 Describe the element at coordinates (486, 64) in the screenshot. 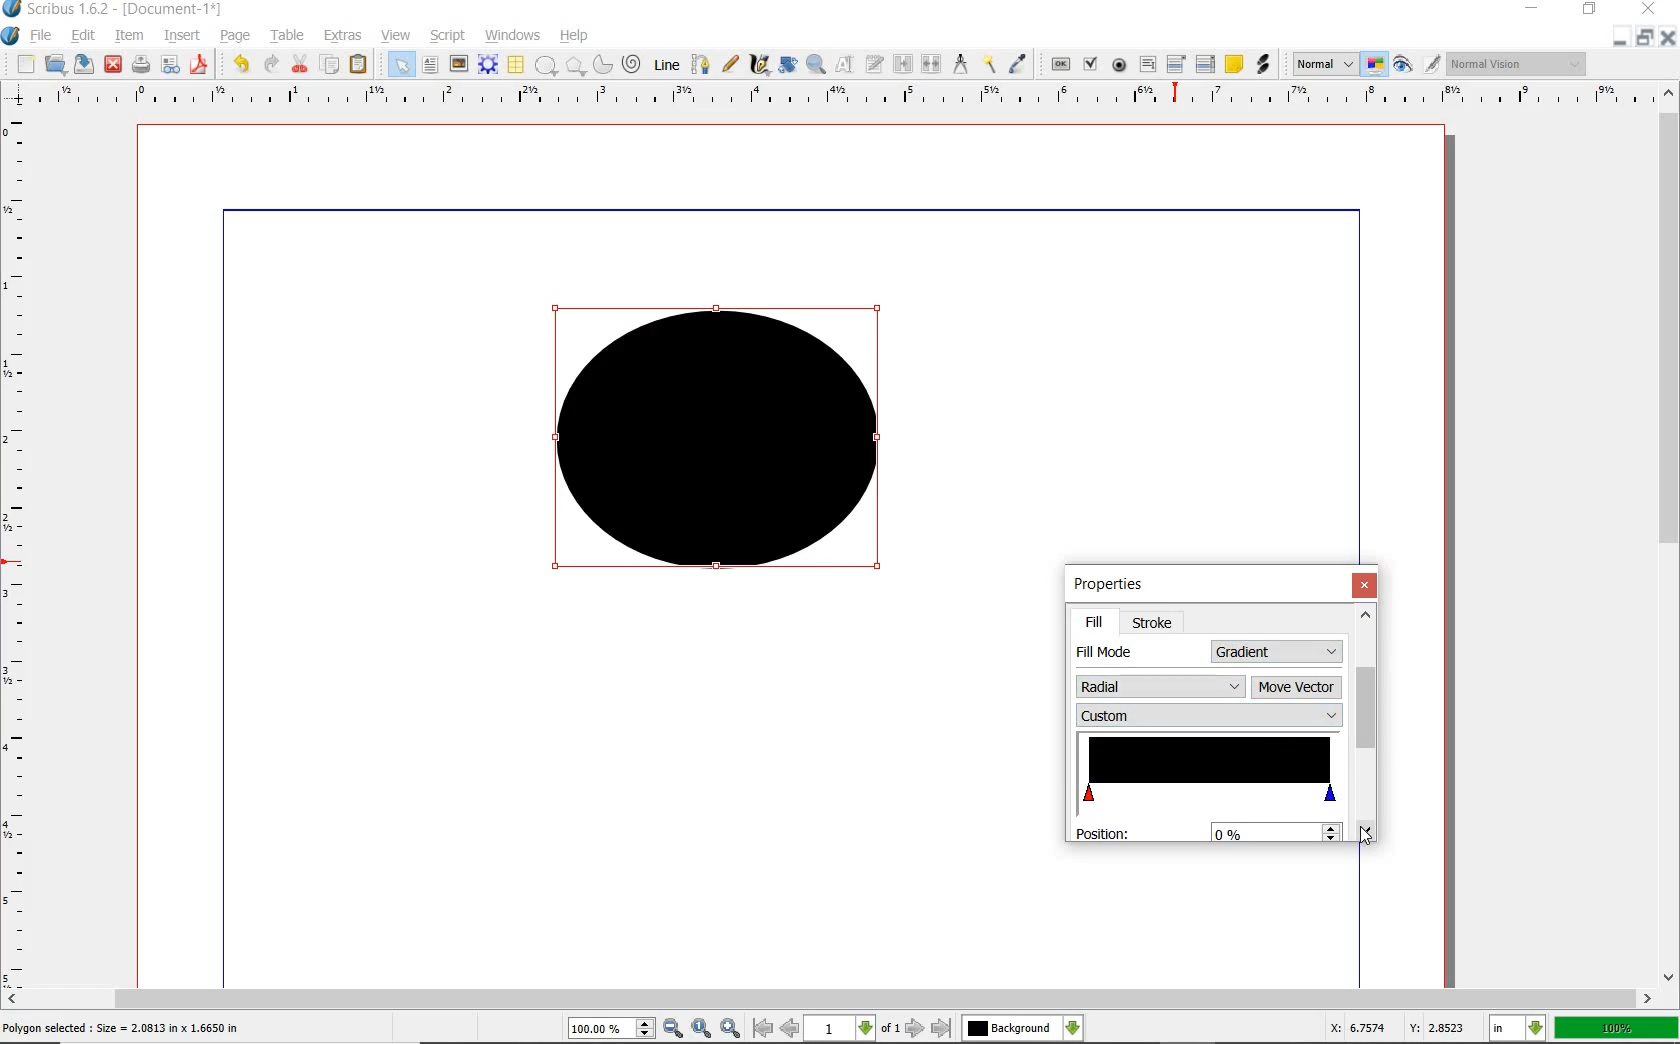

I see `RENDER FRAME` at that location.